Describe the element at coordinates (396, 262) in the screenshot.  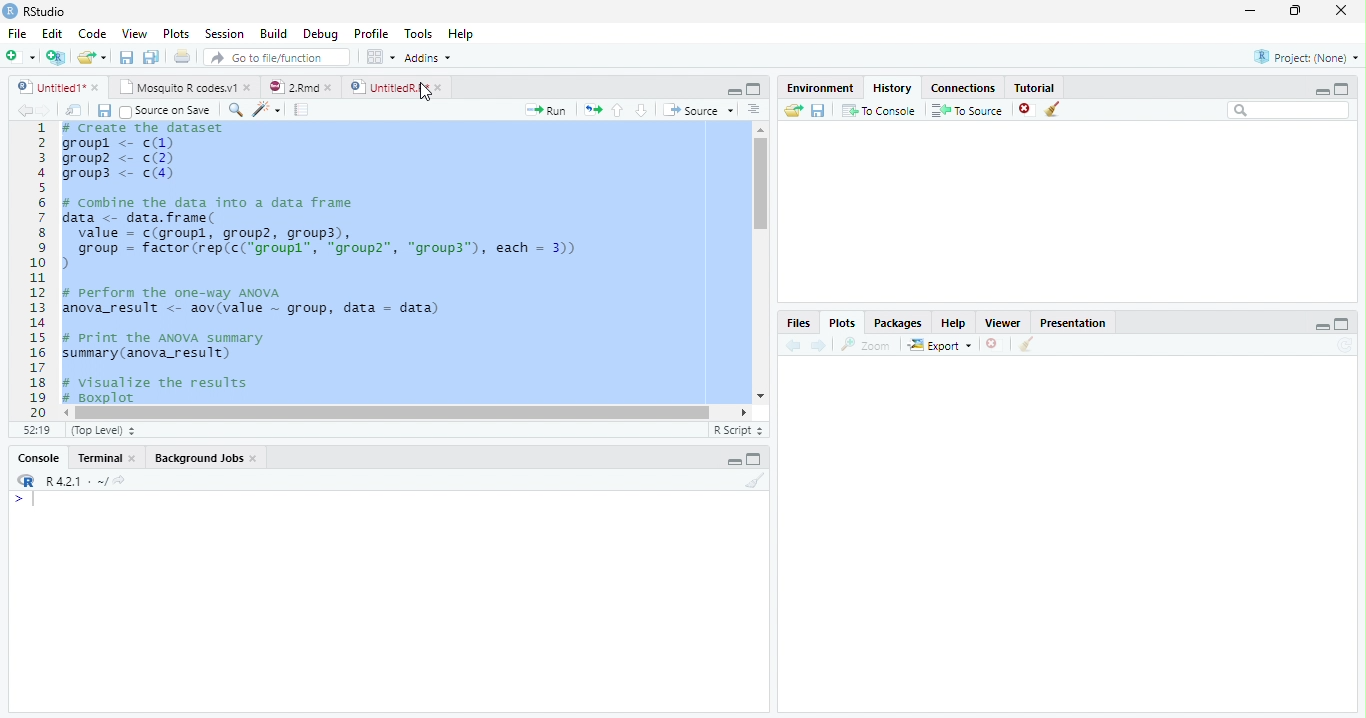
I see `# Create the dataset groupl <- c(1)groupz <- c(2)groups <- c(4)# Conbine the data into a data framedata <- data. frame(value = c(groupl, group2, group3),group = factor (rep(c("groupl”, "group", "group3”), each = 3)))# perform the one-way ANOVAanova_result <- aov(value ~ group, datal - data)# Print the ANOVA summarysummary (anova_result)+ visualize the results4 Boxplot` at that location.